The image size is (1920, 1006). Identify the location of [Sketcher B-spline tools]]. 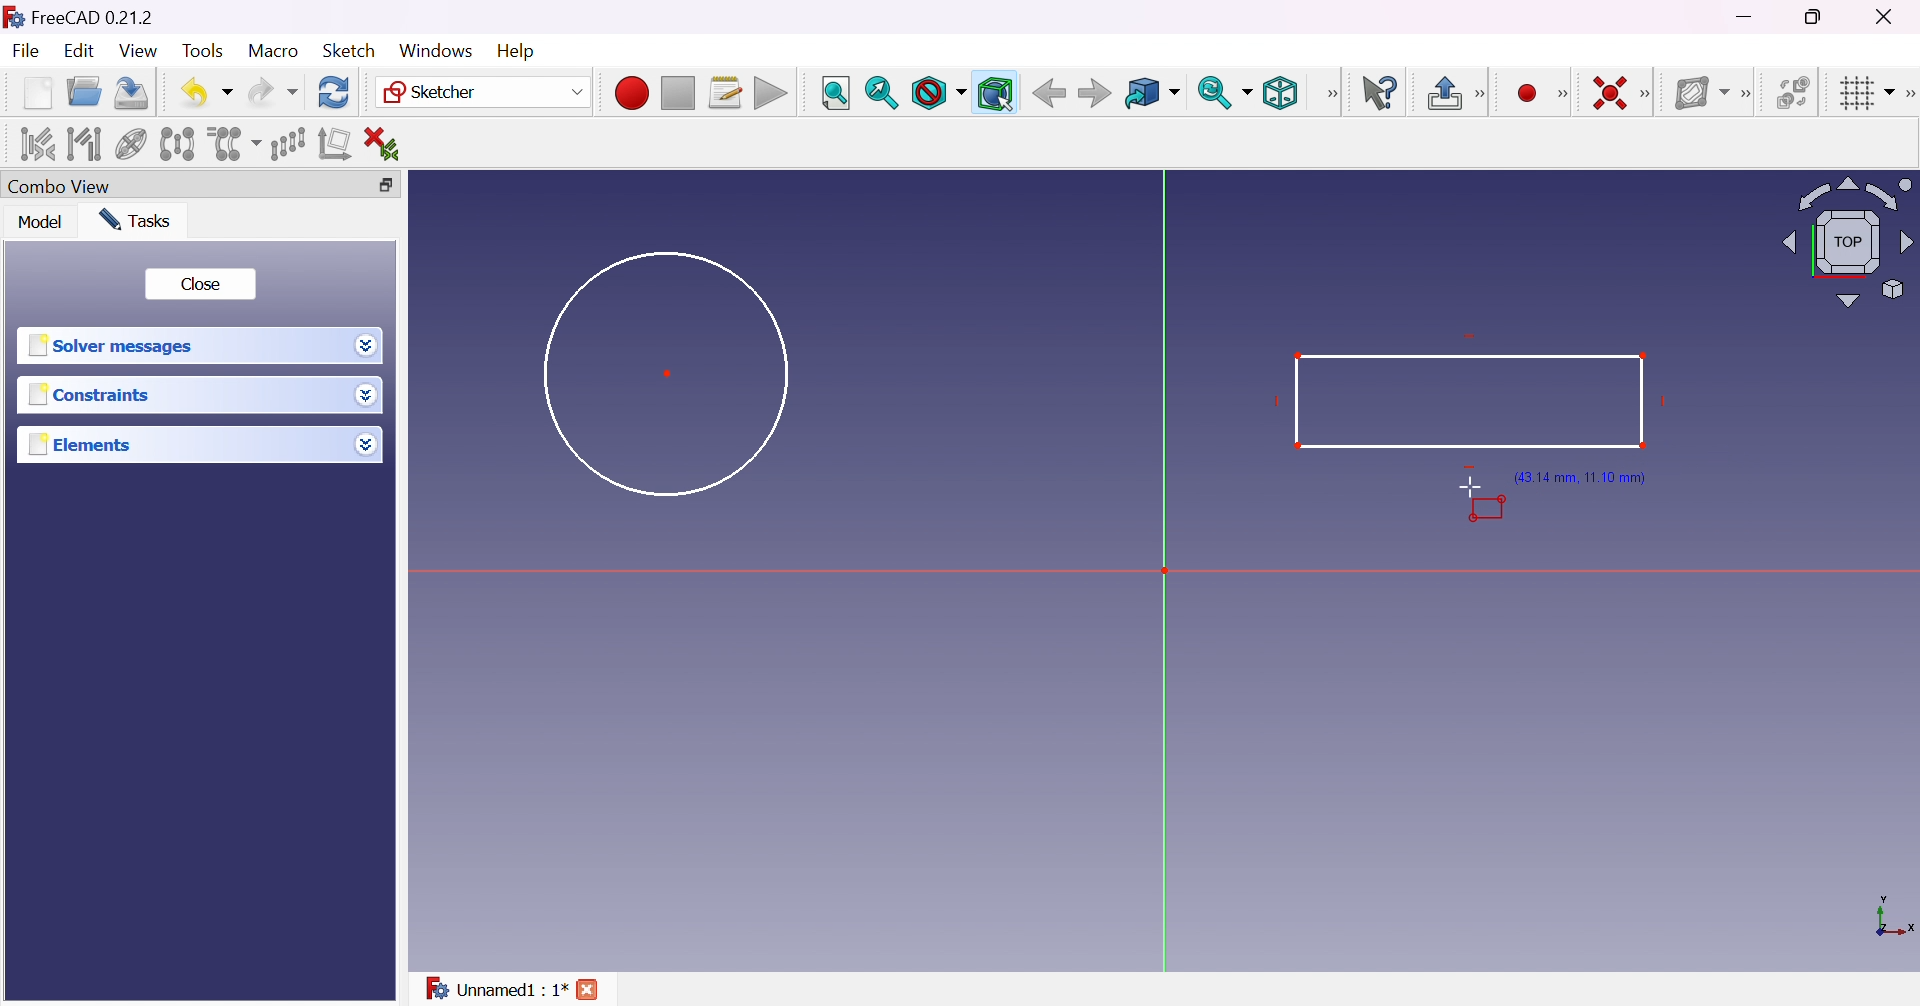
(1751, 94).